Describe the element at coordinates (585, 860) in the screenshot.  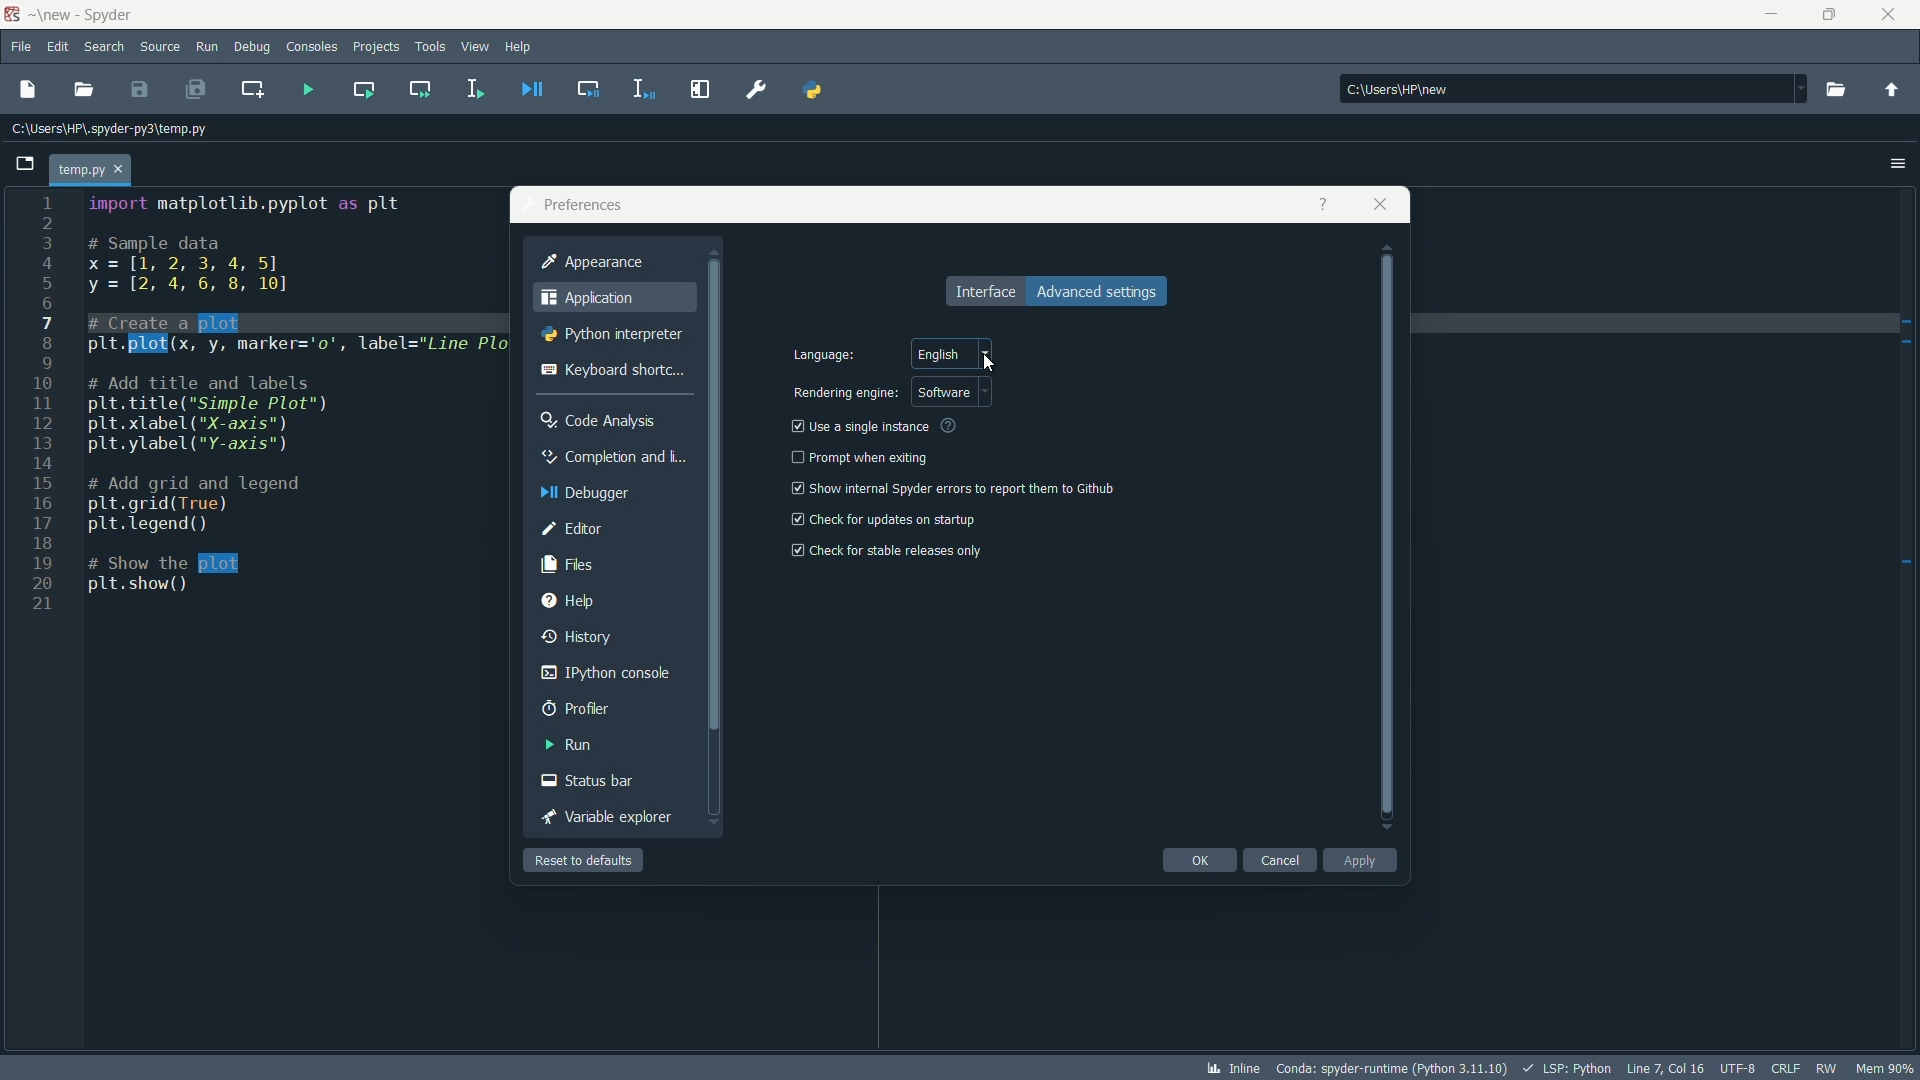
I see `reset to defaults` at that location.